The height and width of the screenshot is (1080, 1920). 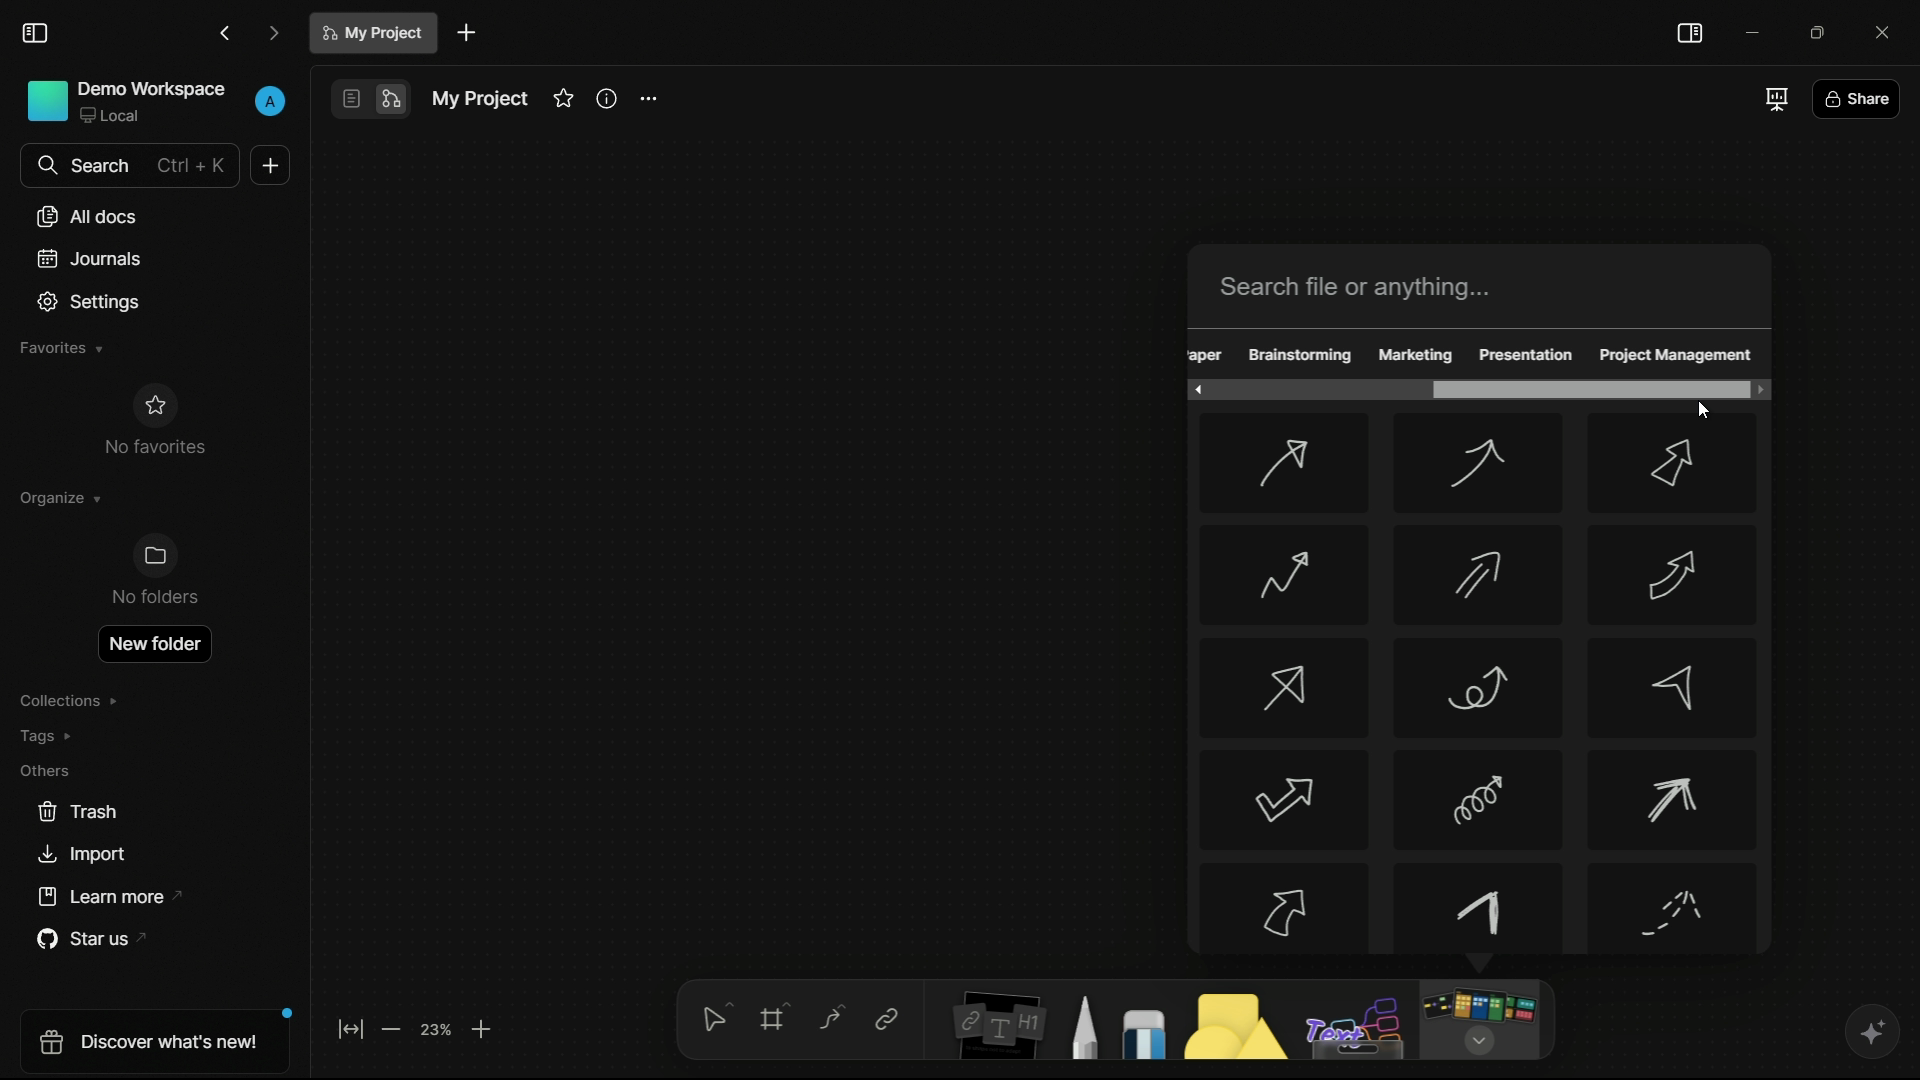 I want to click on collections, so click(x=68, y=701).